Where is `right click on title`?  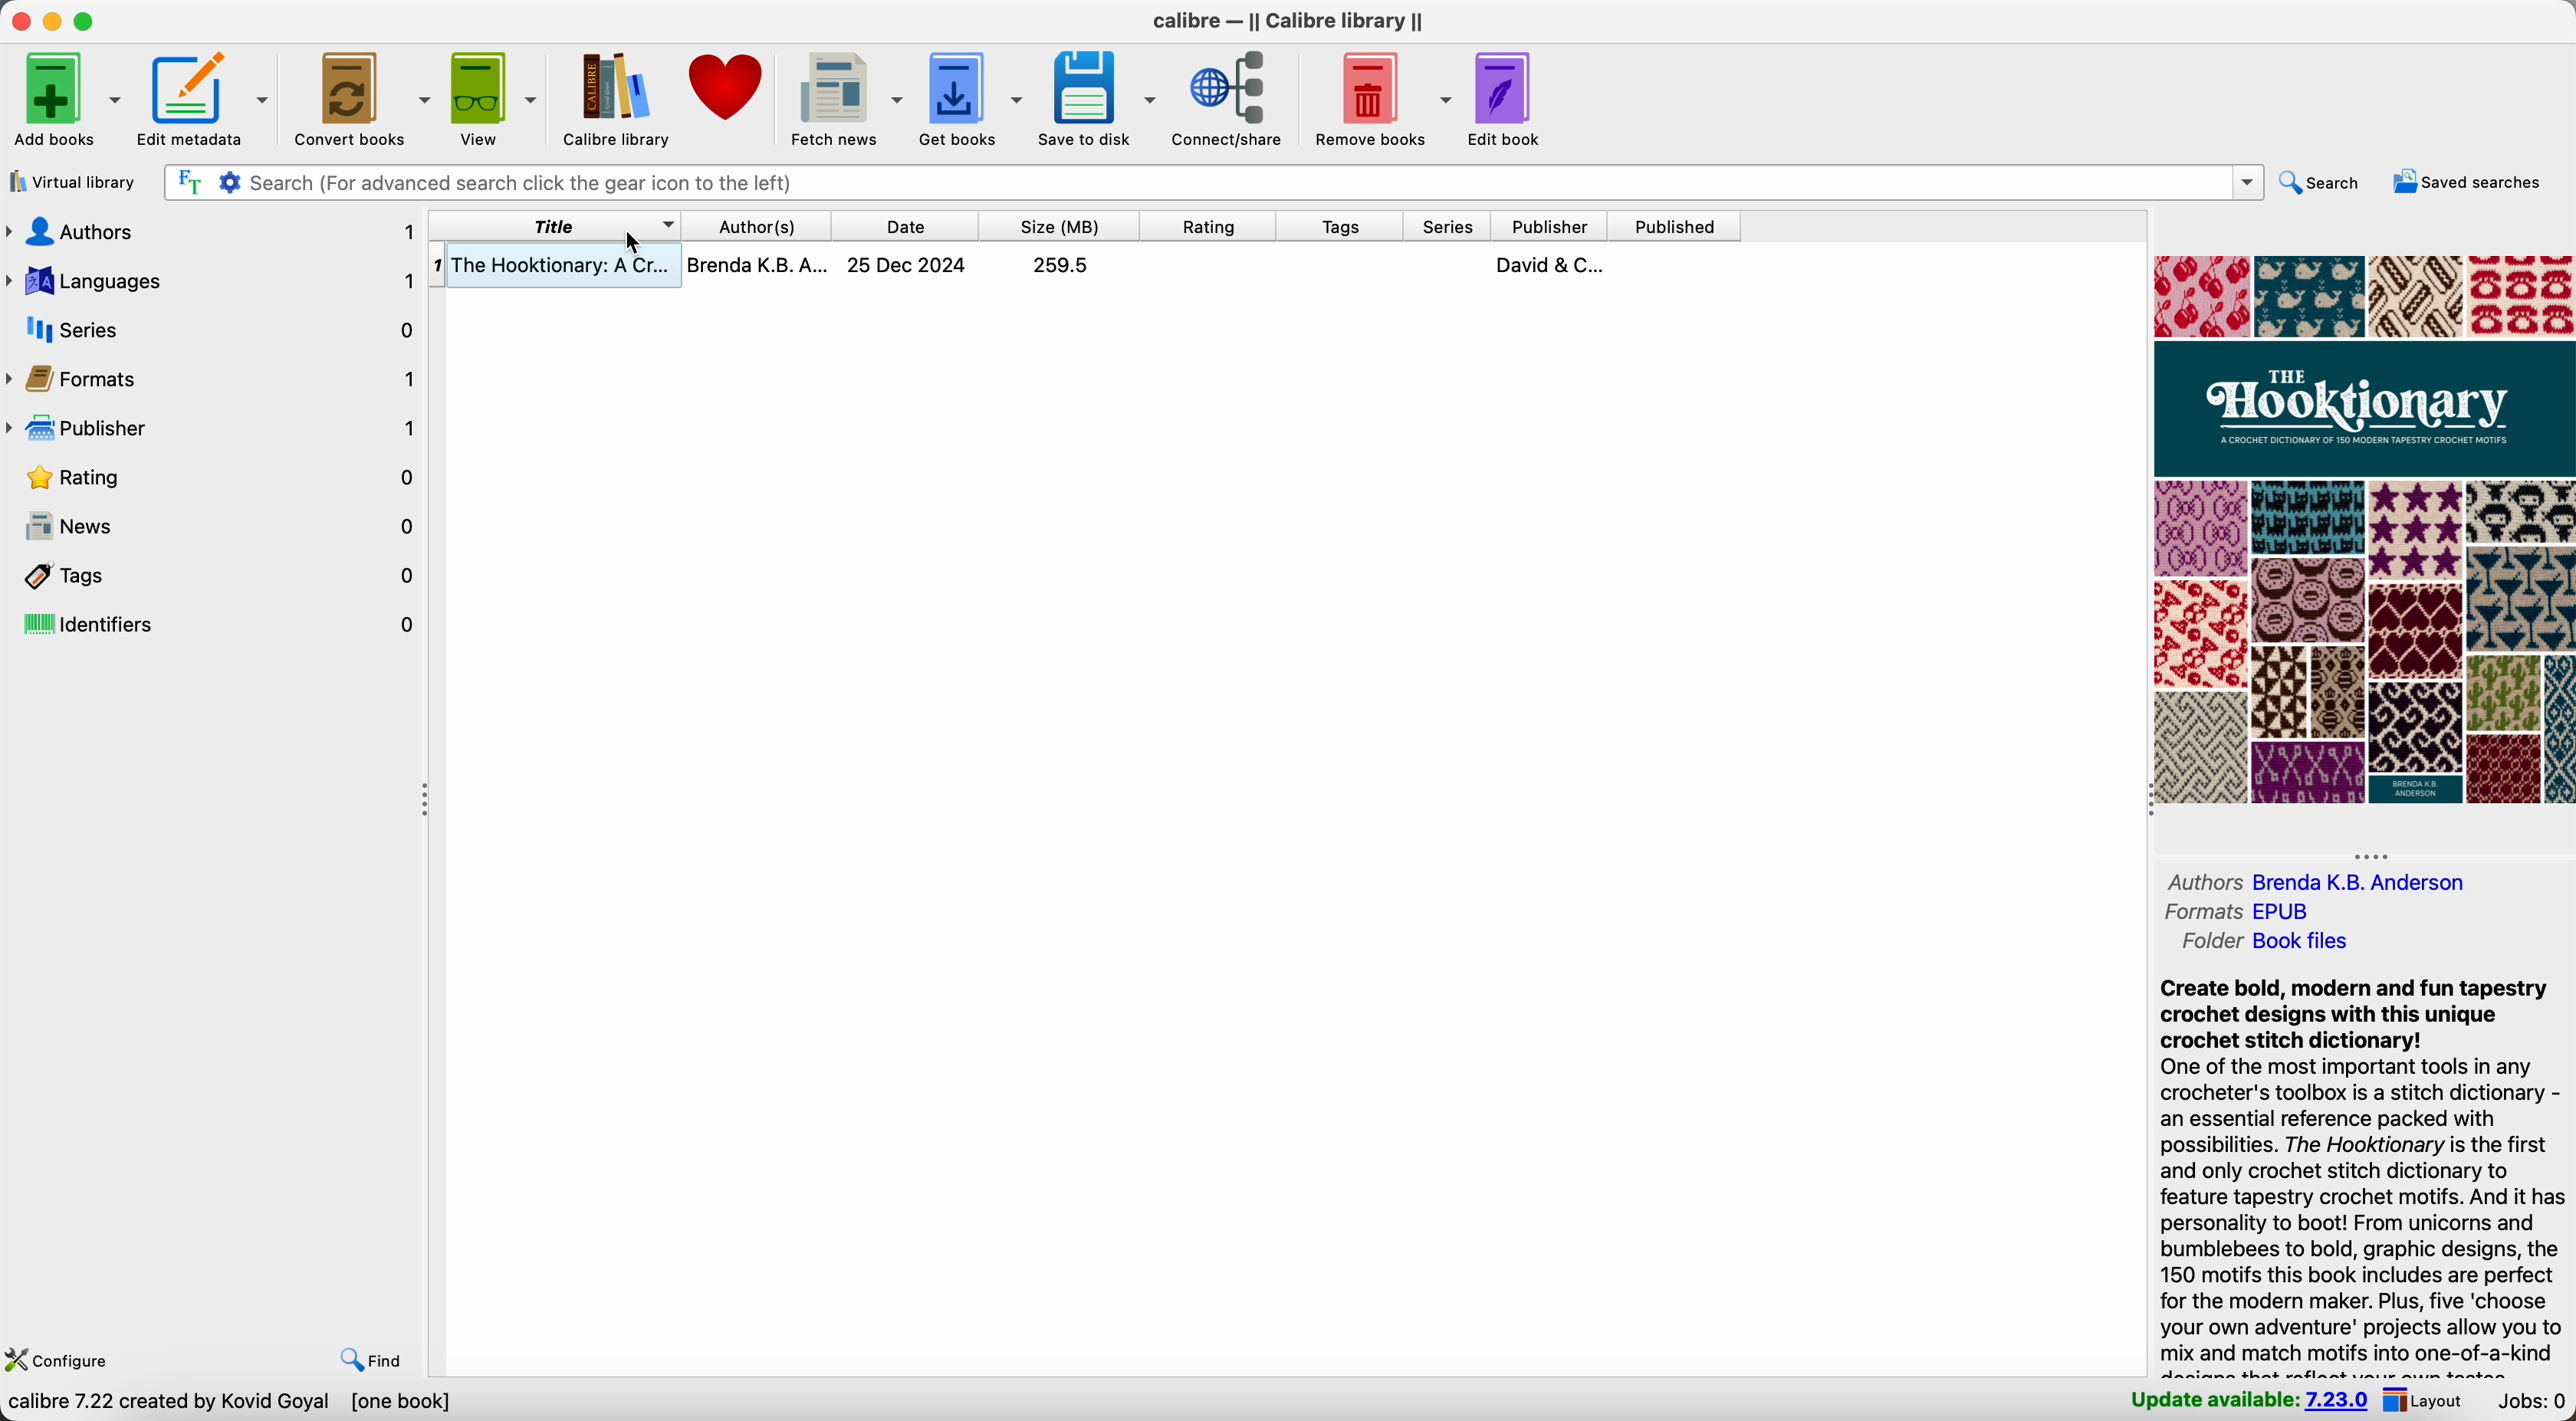 right click on title is located at coordinates (552, 227).